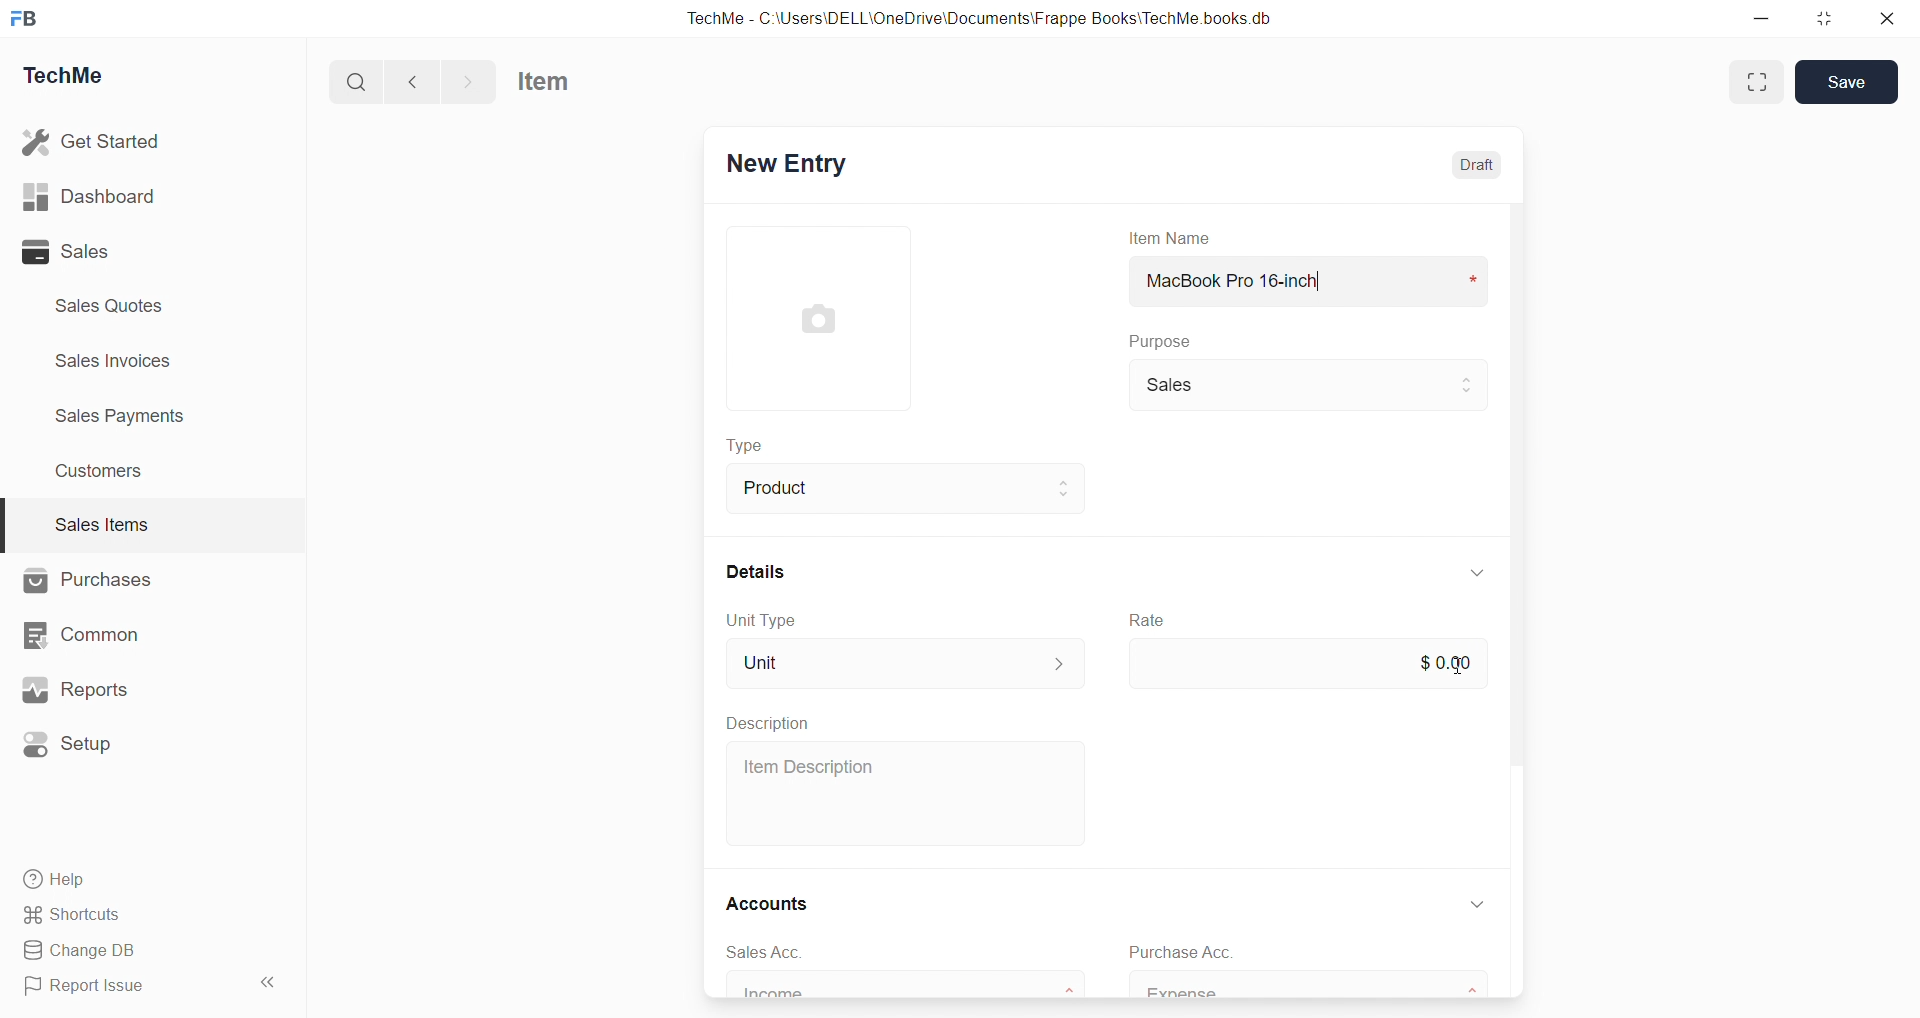 This screenshot has width=1920, height=1018. I want to click on Unit Type, so click(762, 622).